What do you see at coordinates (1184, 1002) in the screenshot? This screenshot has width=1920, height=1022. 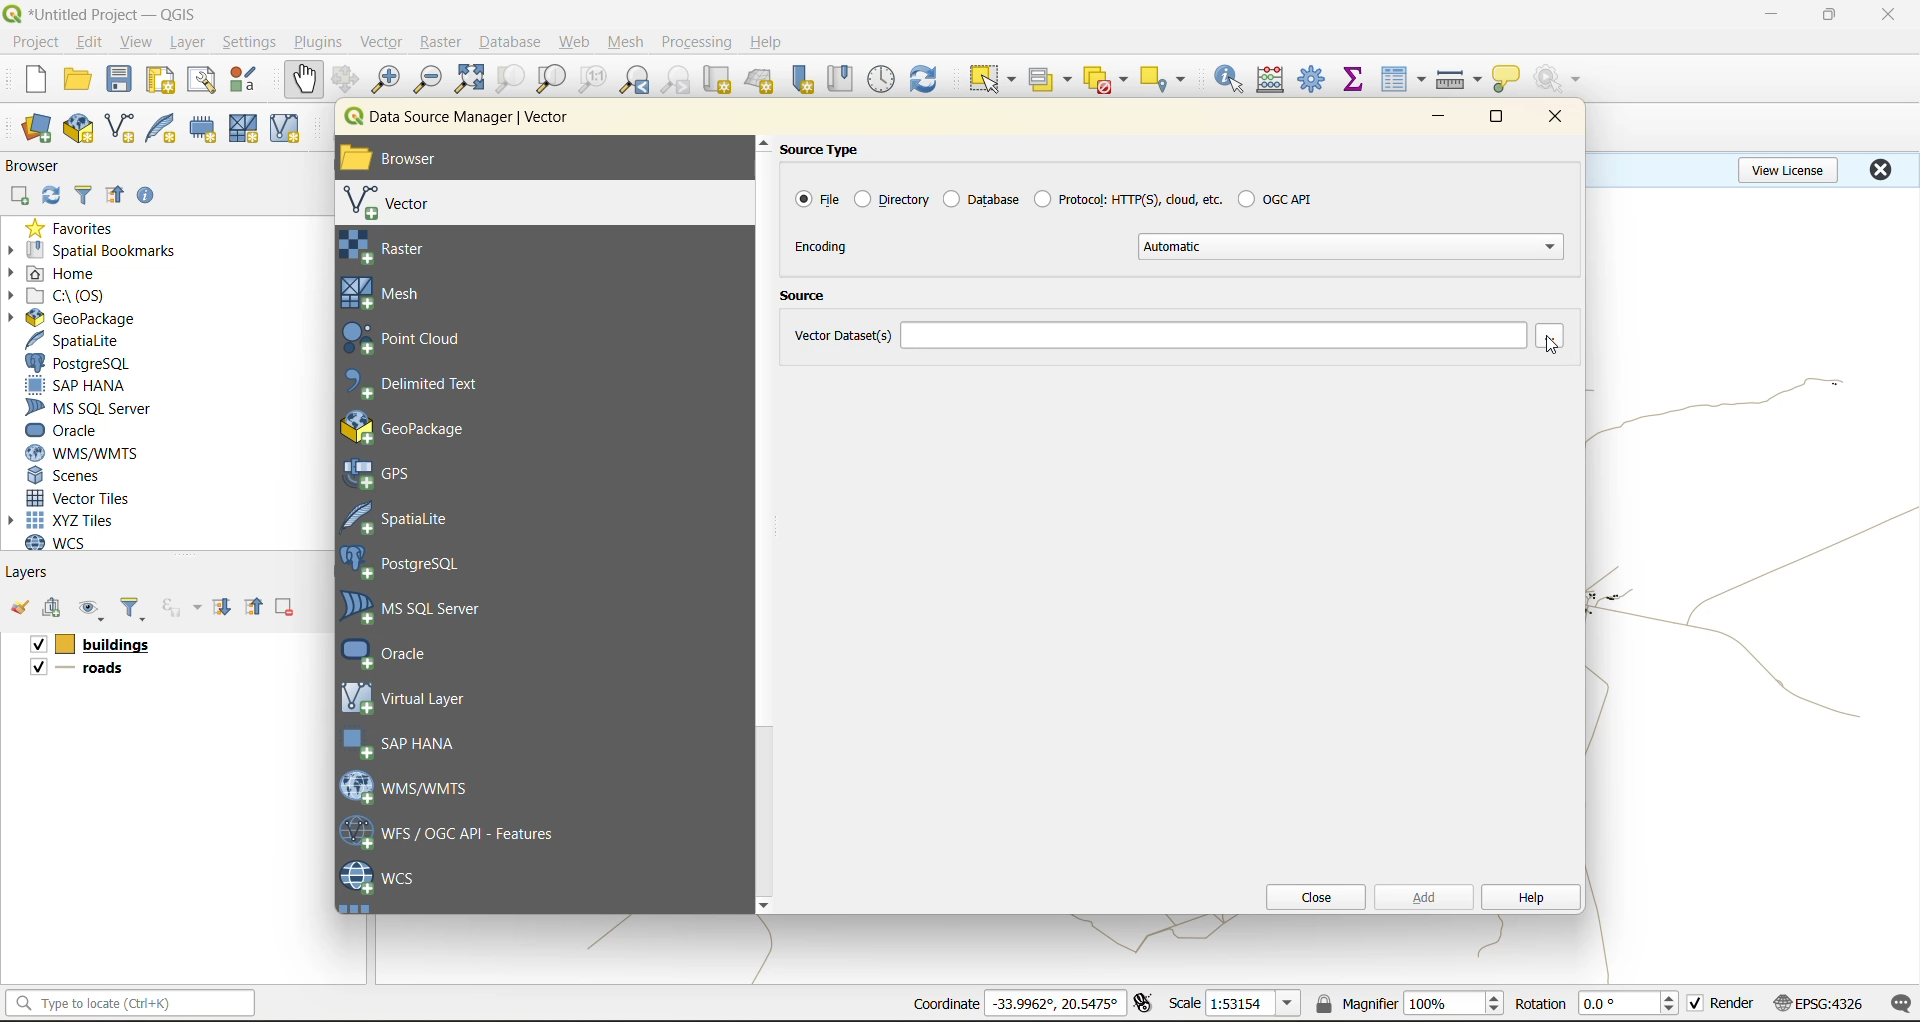 I see `scale` at bounding box center [1184, 1002].